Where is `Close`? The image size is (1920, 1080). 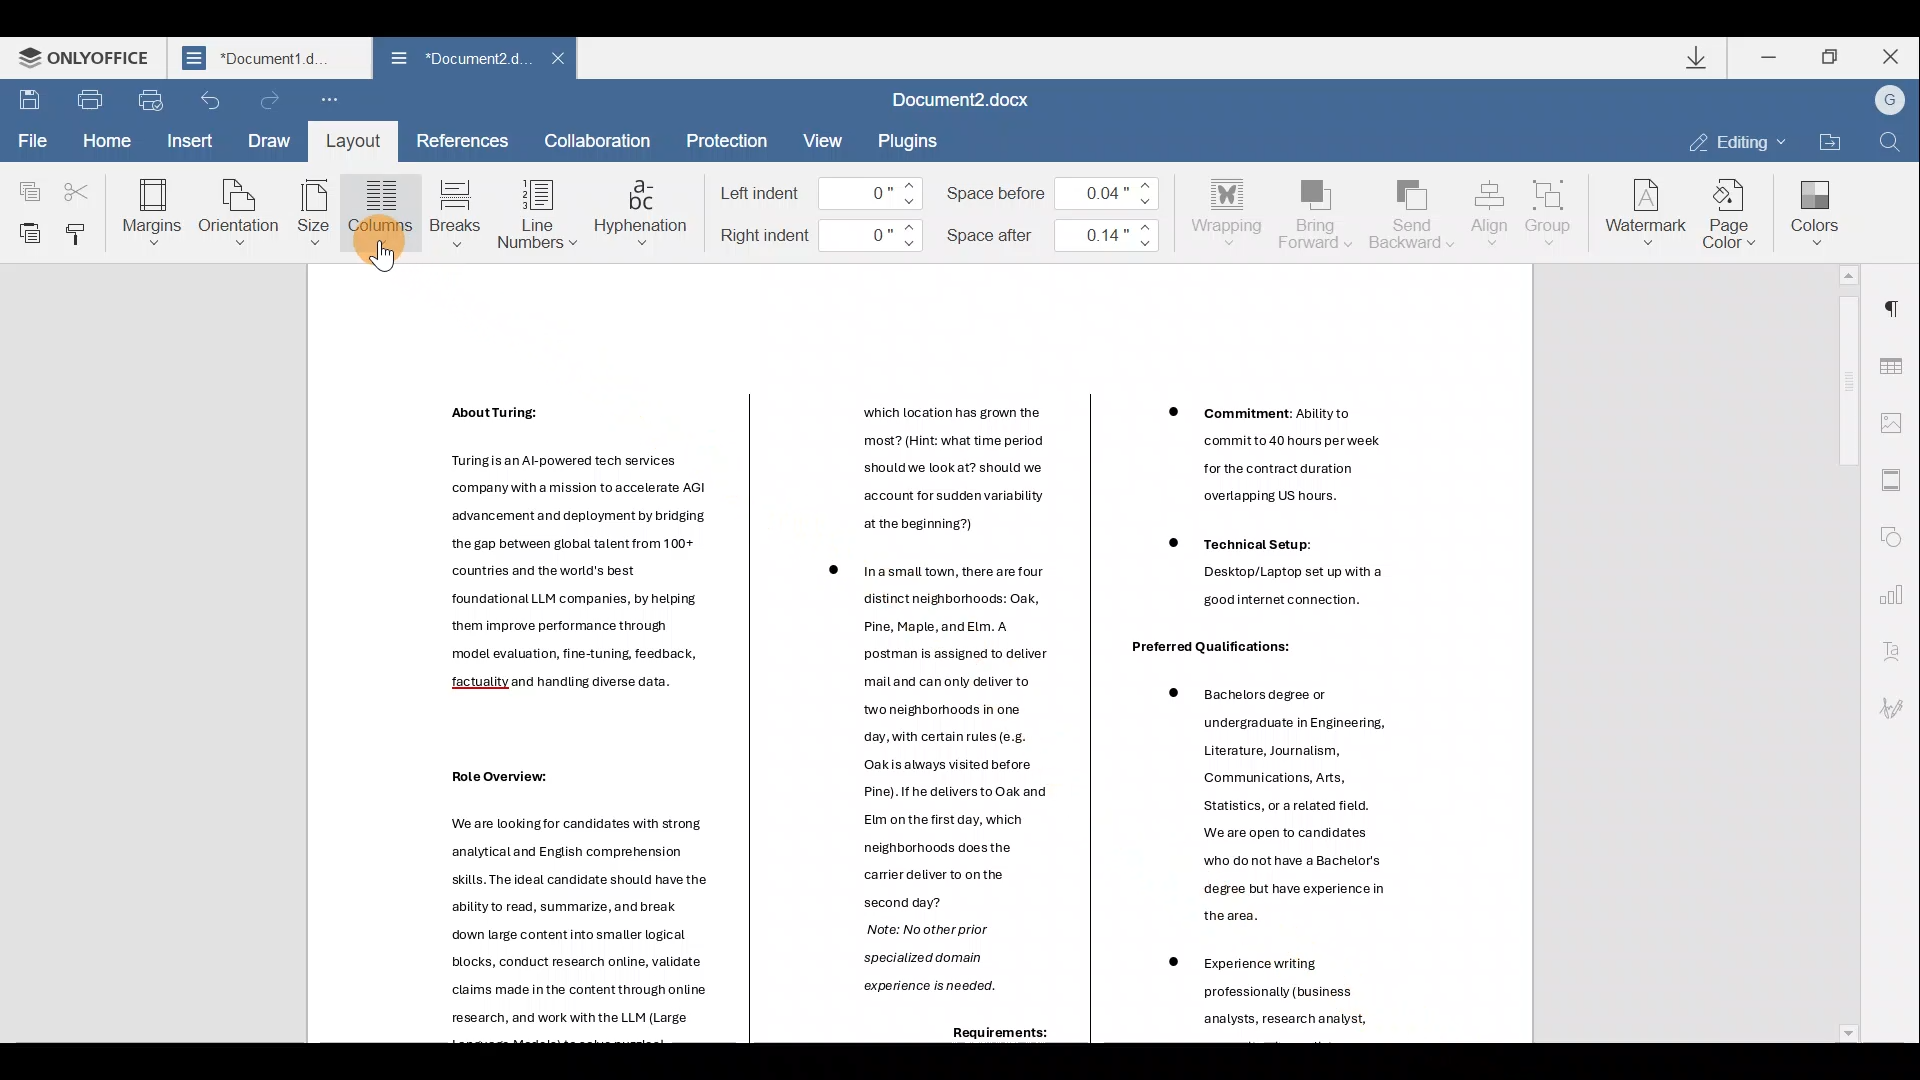
Close is located at coordinates (565, 61).